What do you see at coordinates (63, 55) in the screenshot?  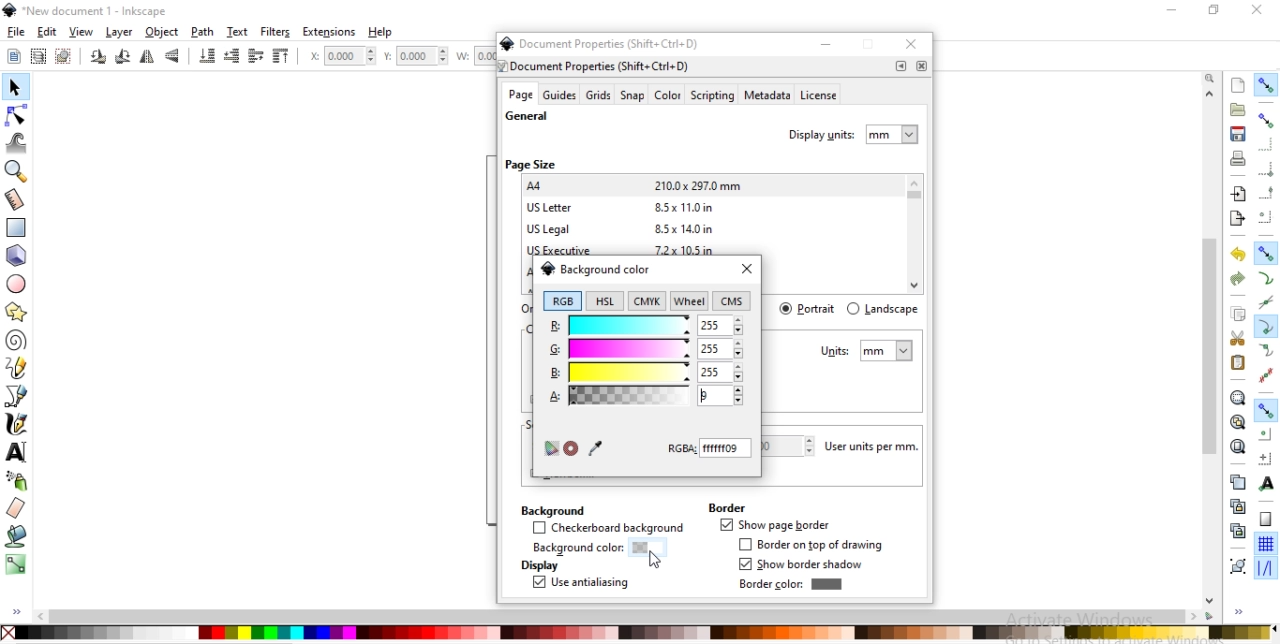 I see `deselct any selected objects or nodes` at bounding box center [63, 55].